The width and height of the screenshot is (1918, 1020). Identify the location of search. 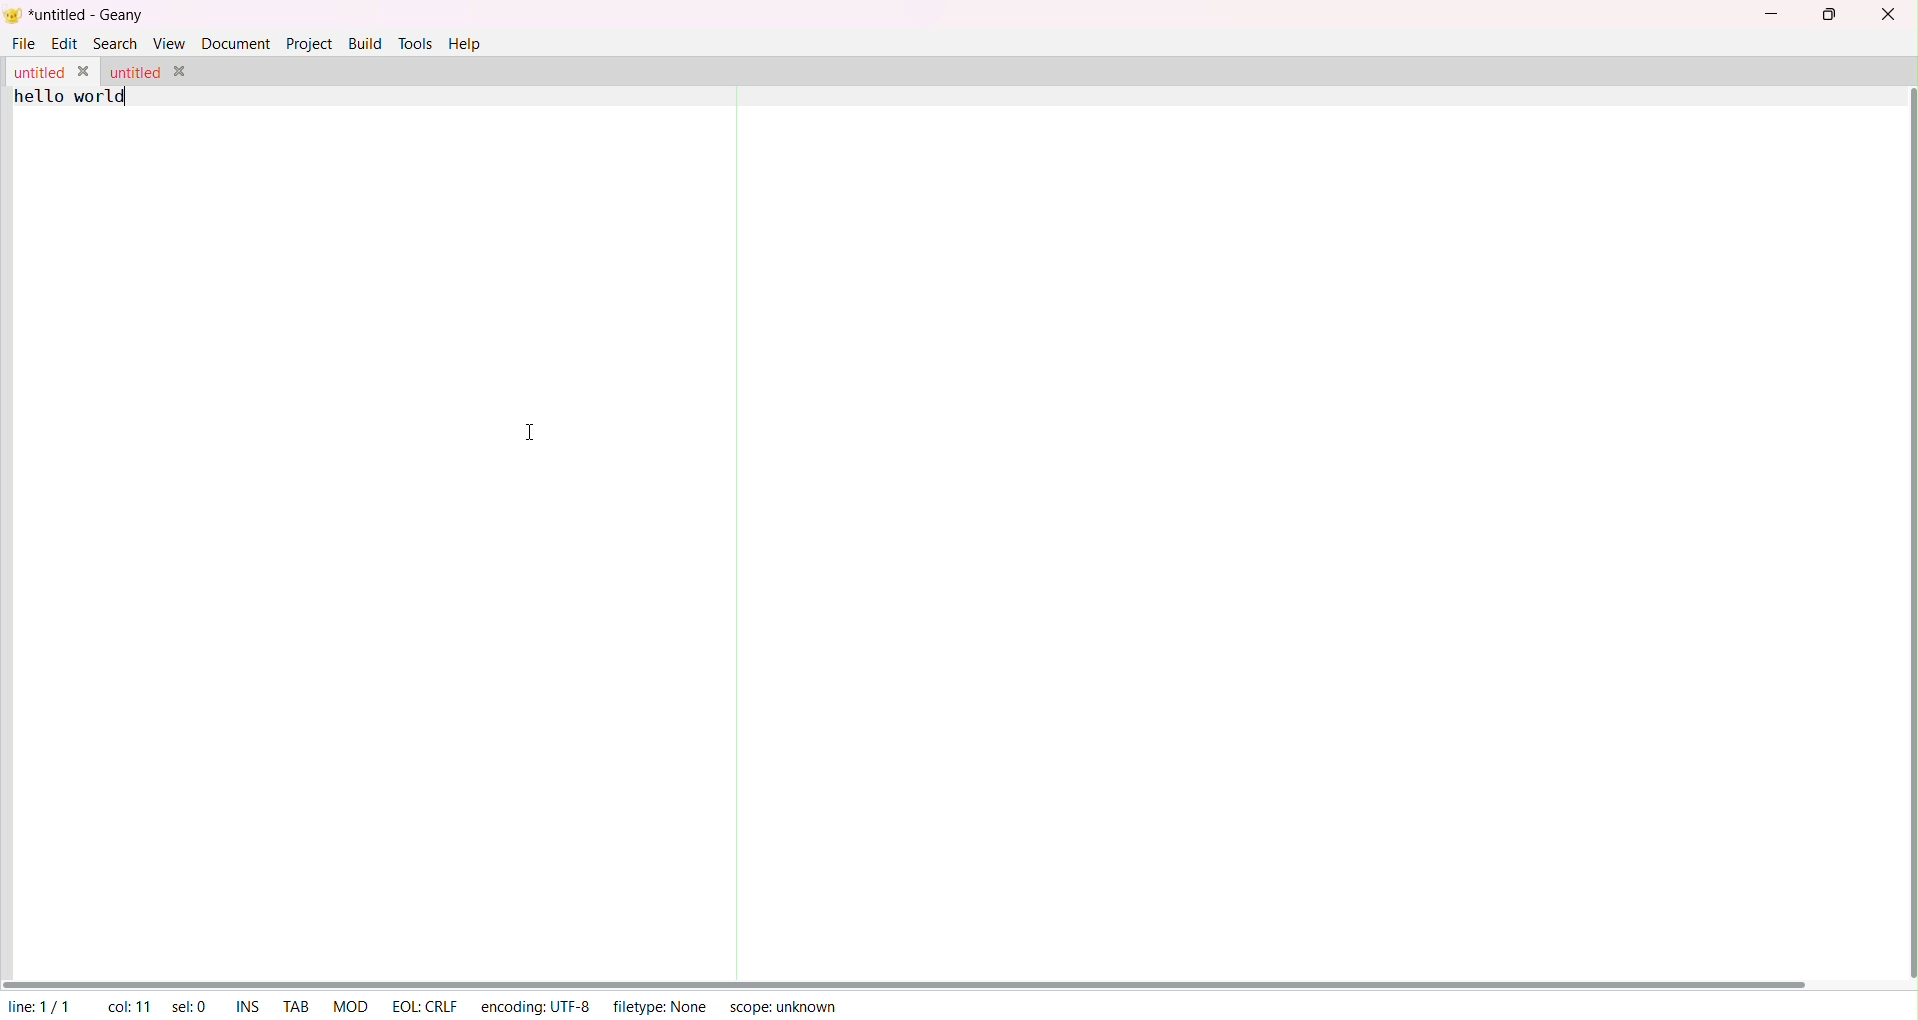
(115, 44).